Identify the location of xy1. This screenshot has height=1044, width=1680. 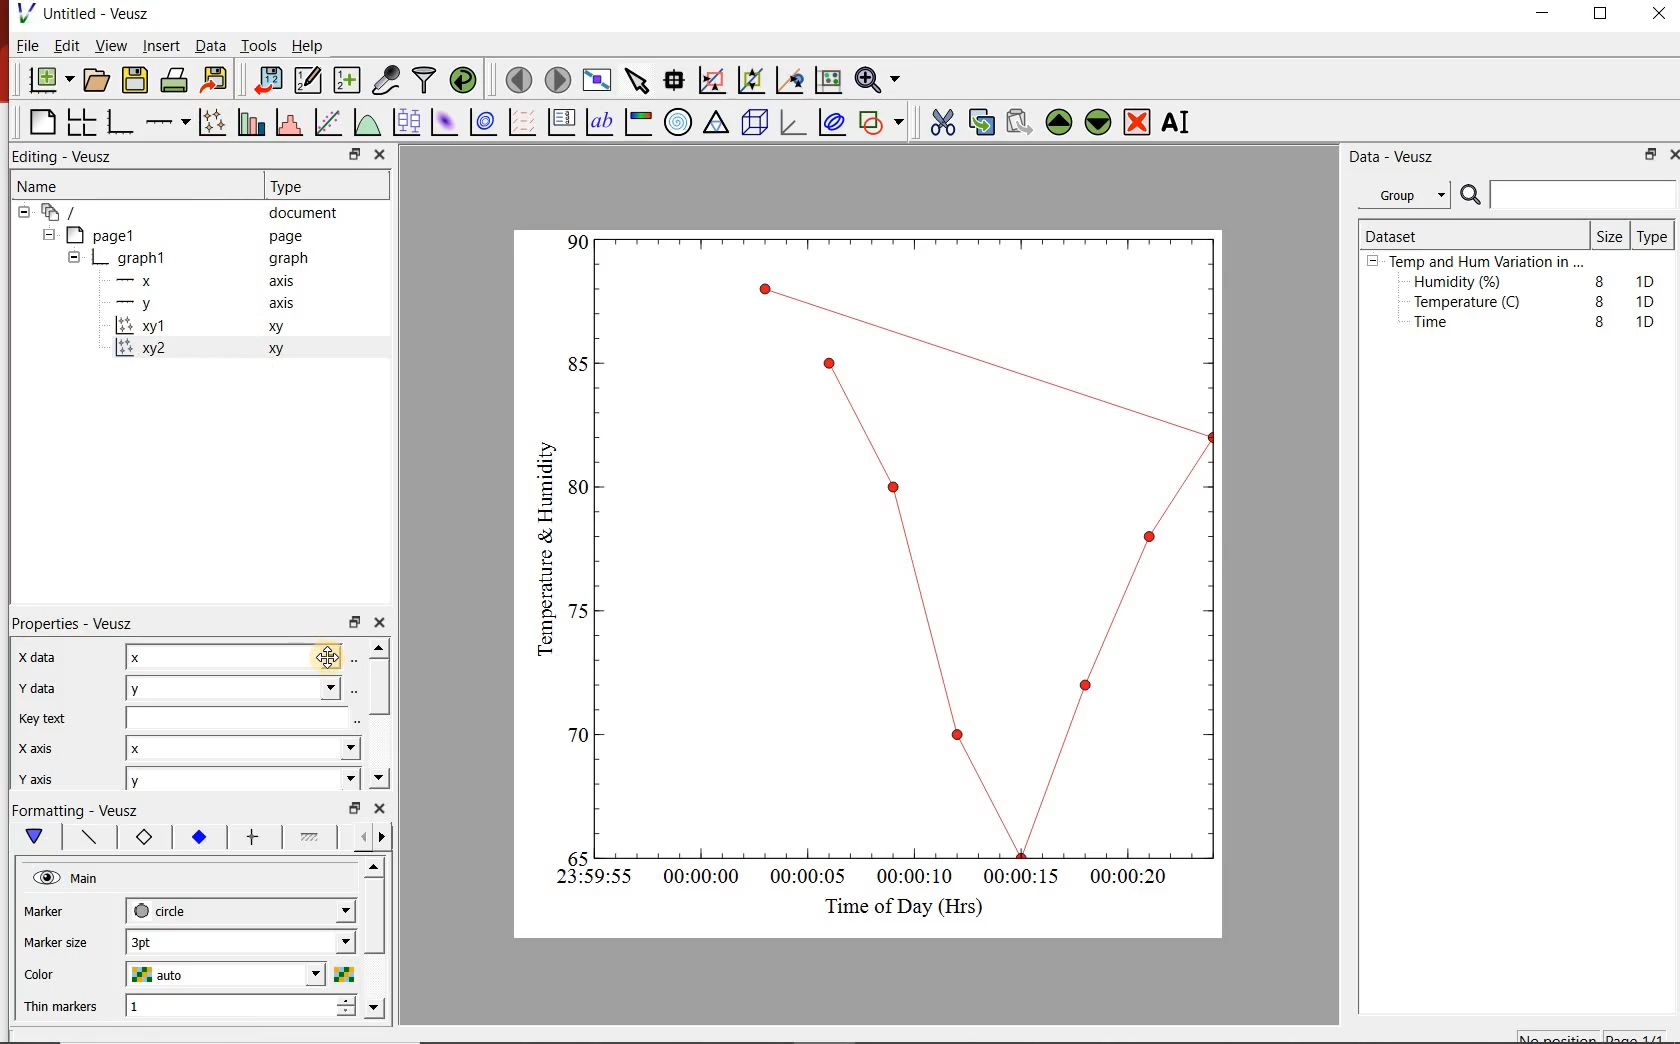
(152, 326).